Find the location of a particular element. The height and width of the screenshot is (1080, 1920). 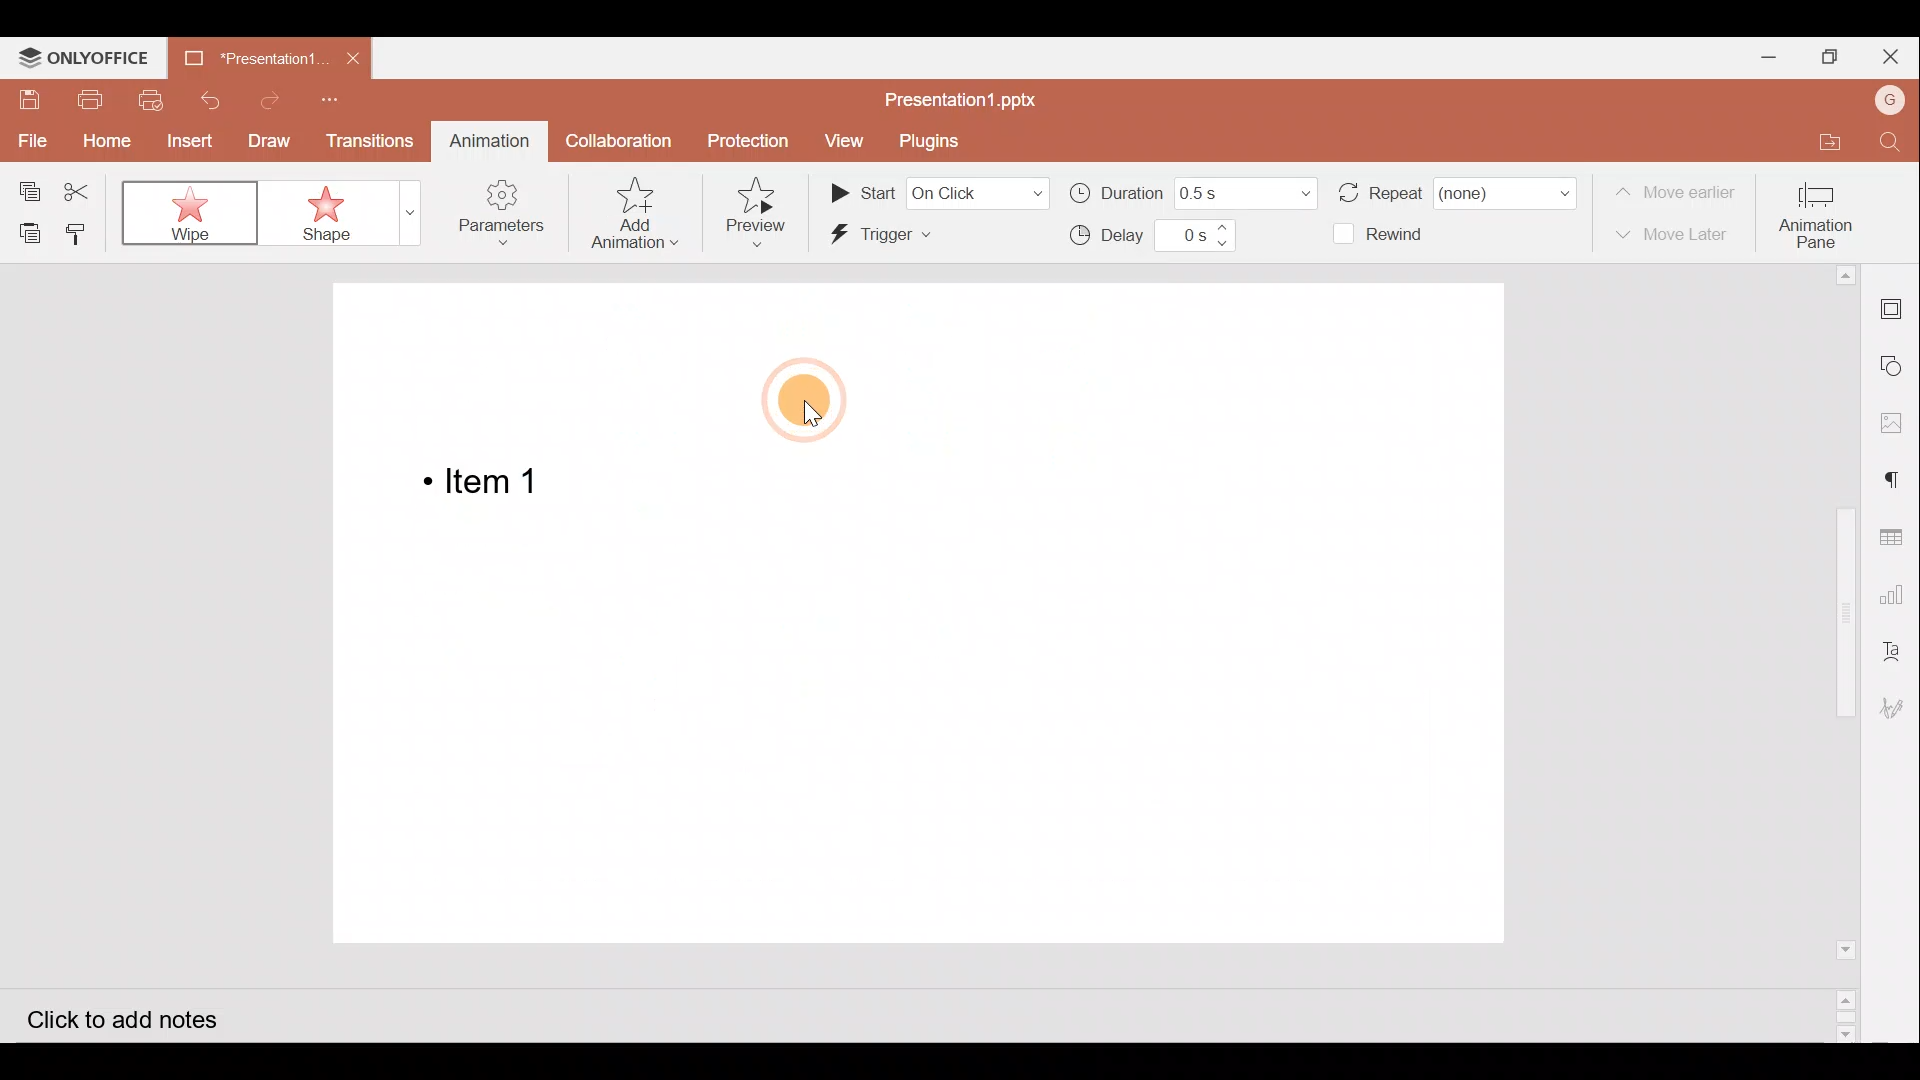

Table settings is located at coordinates (1898, 537).